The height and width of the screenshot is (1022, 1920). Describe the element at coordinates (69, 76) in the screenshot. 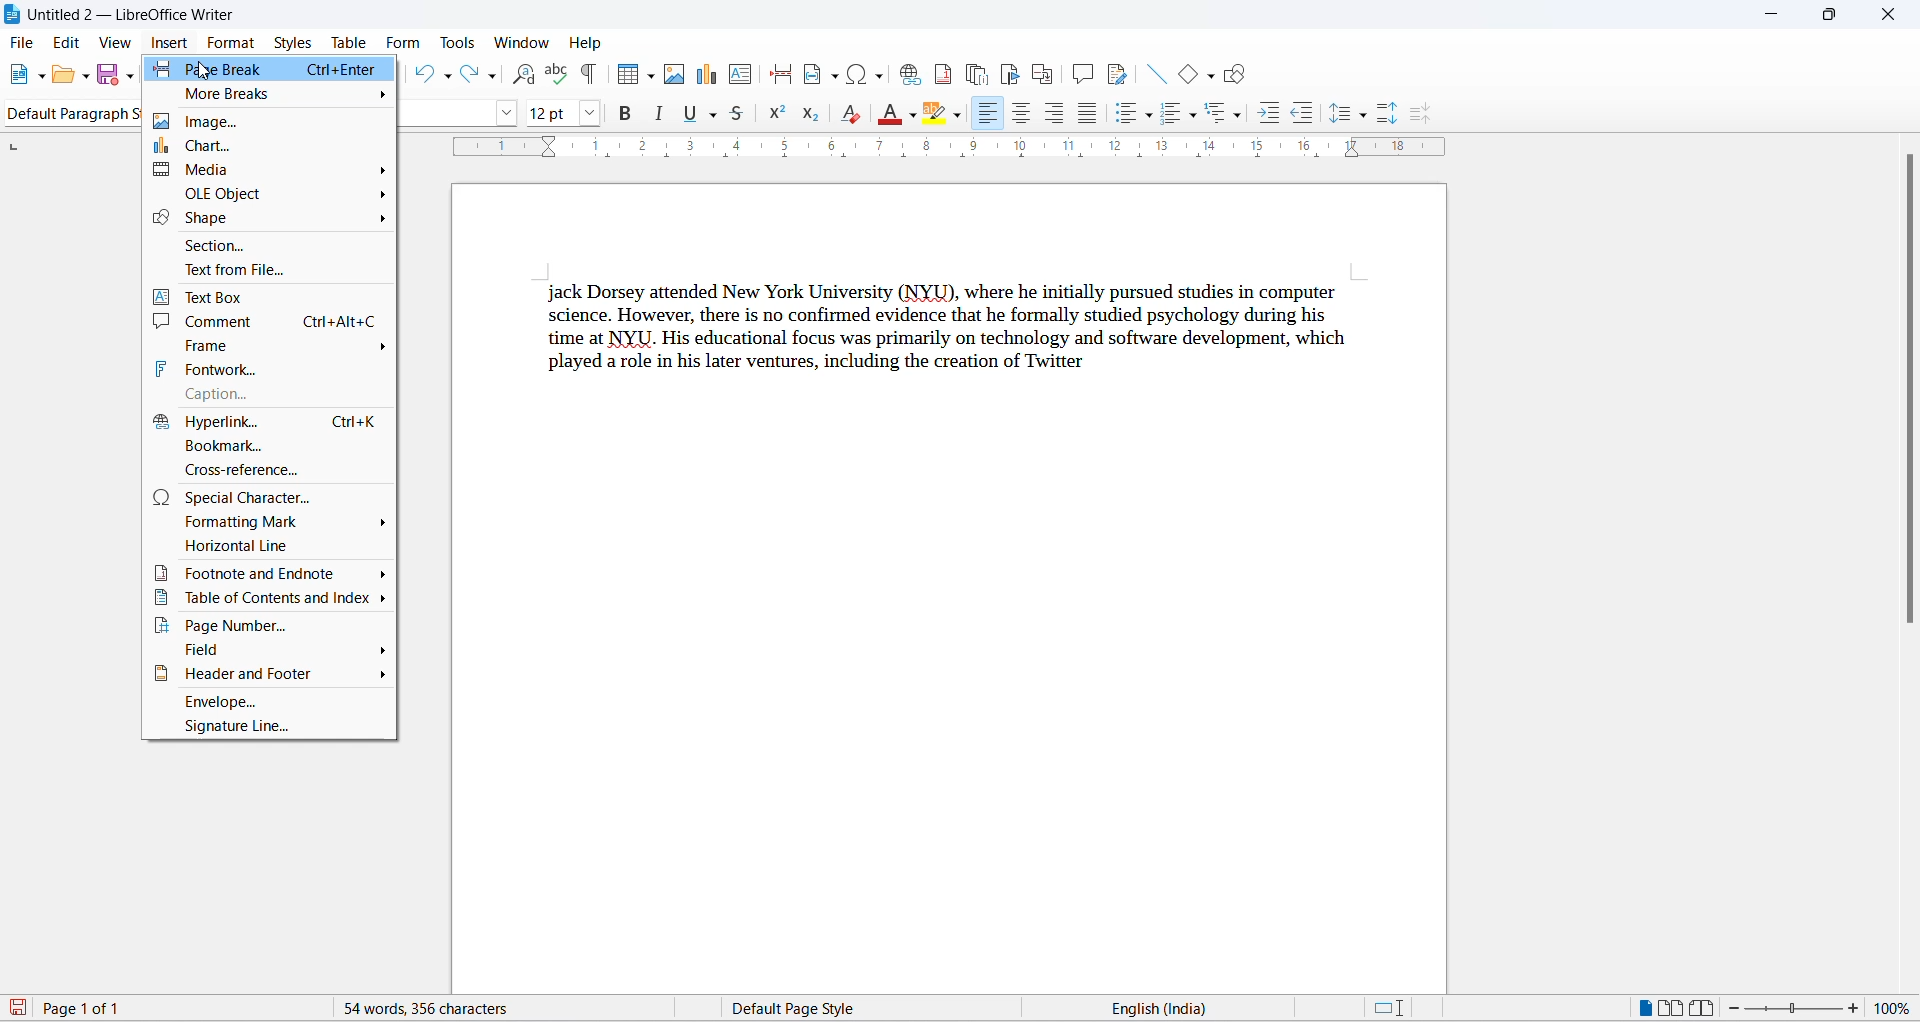

I see `open` at that location.